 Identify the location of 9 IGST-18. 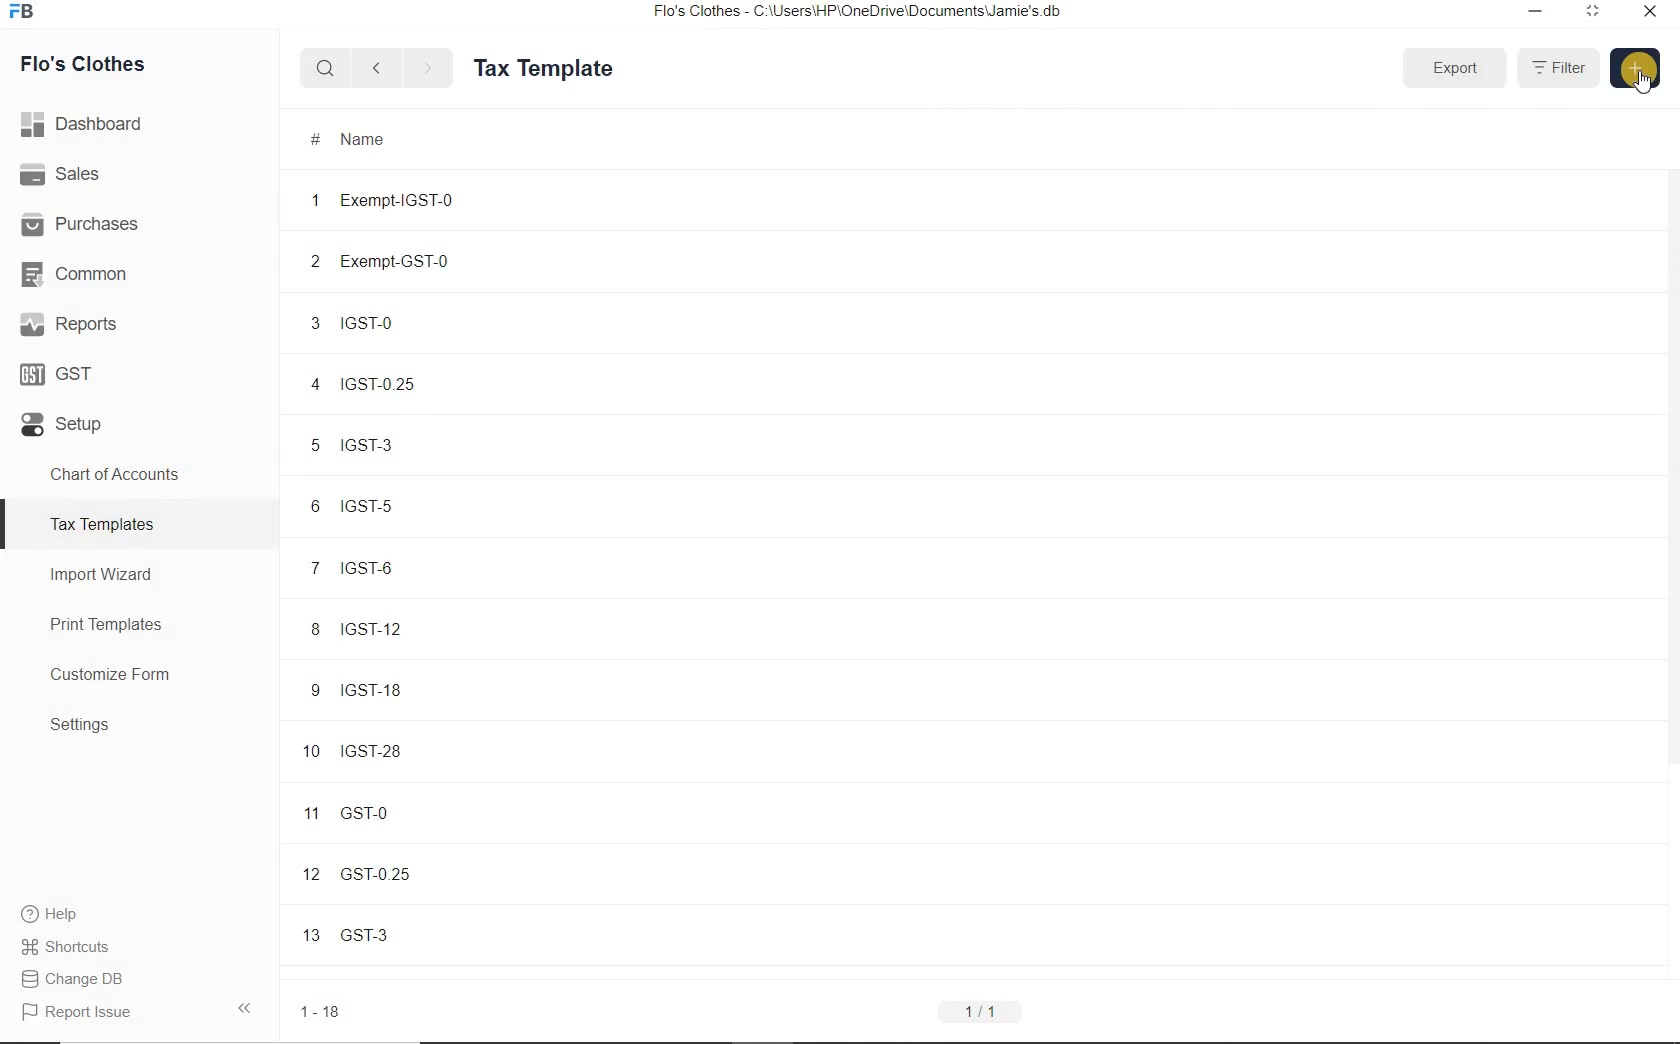
(417, 688).